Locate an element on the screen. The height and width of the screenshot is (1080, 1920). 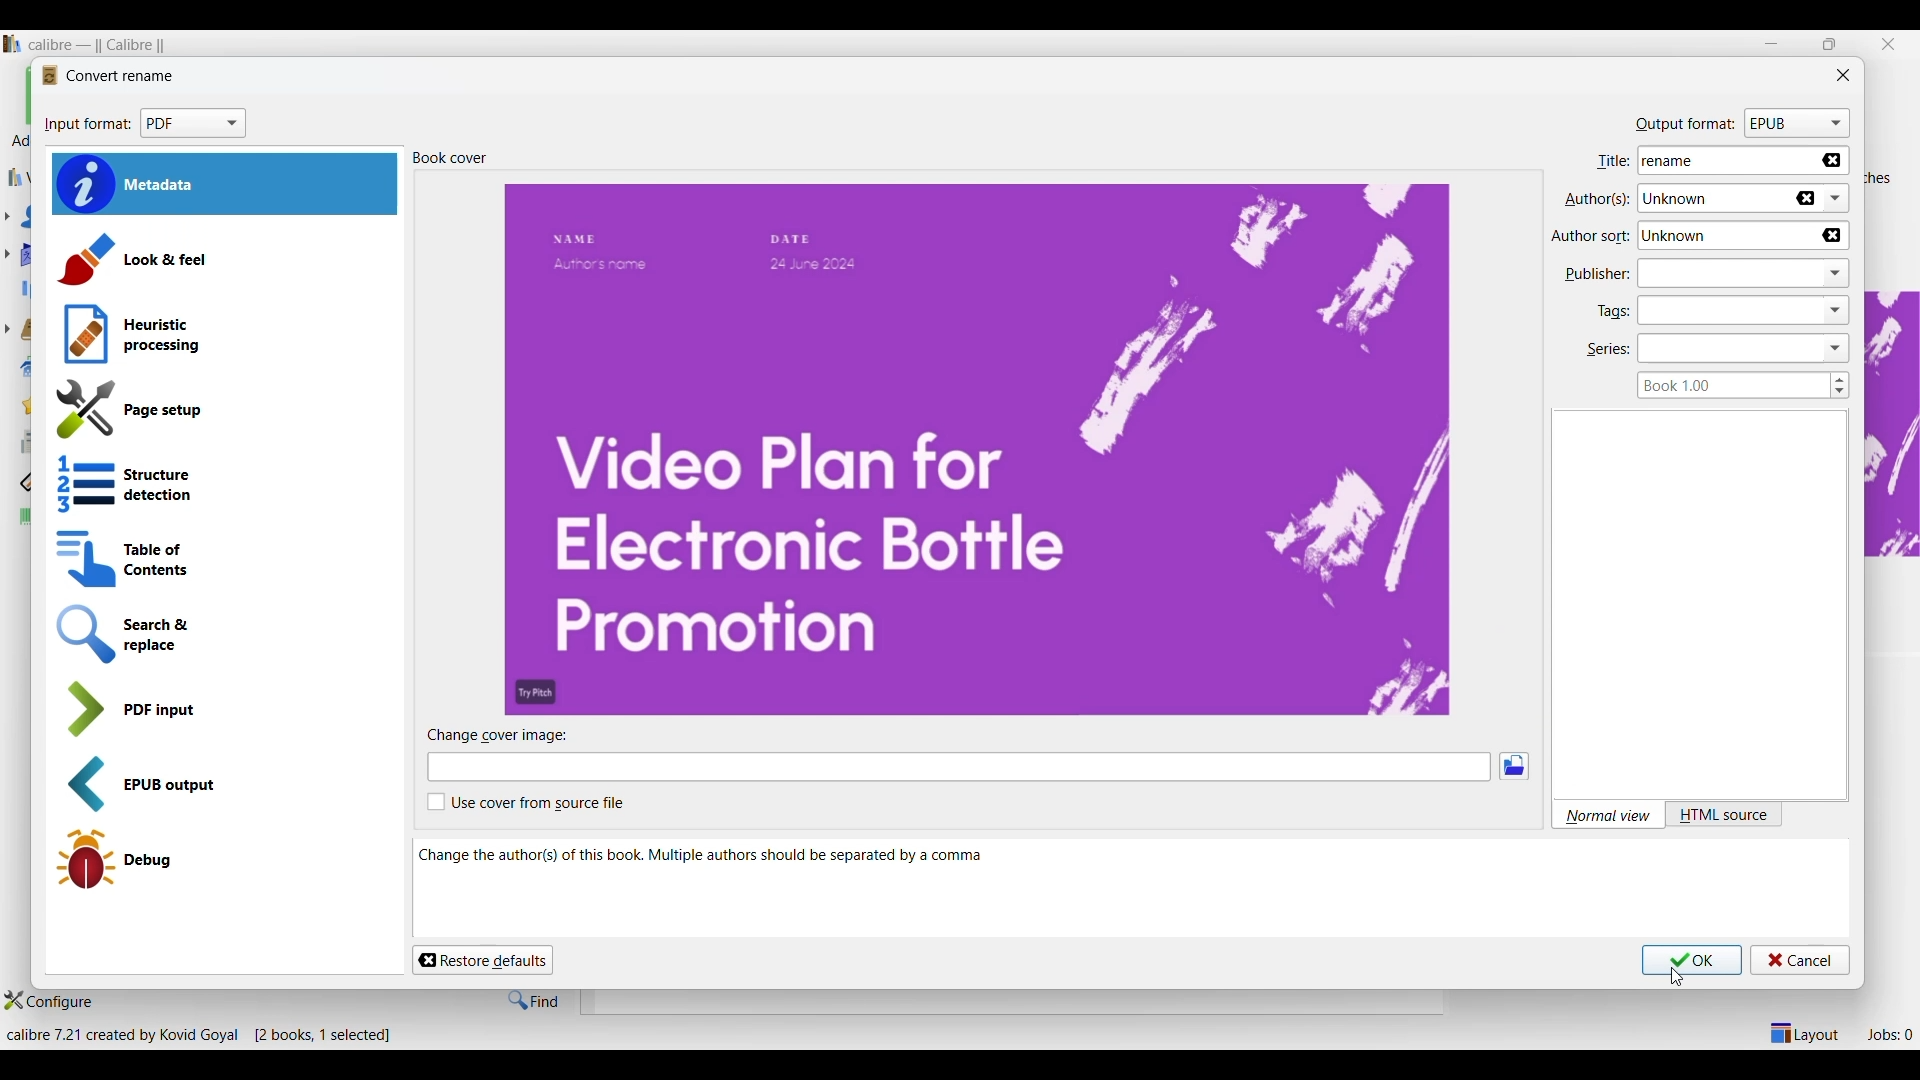
Details of software is located at coordinates (206, 1035).